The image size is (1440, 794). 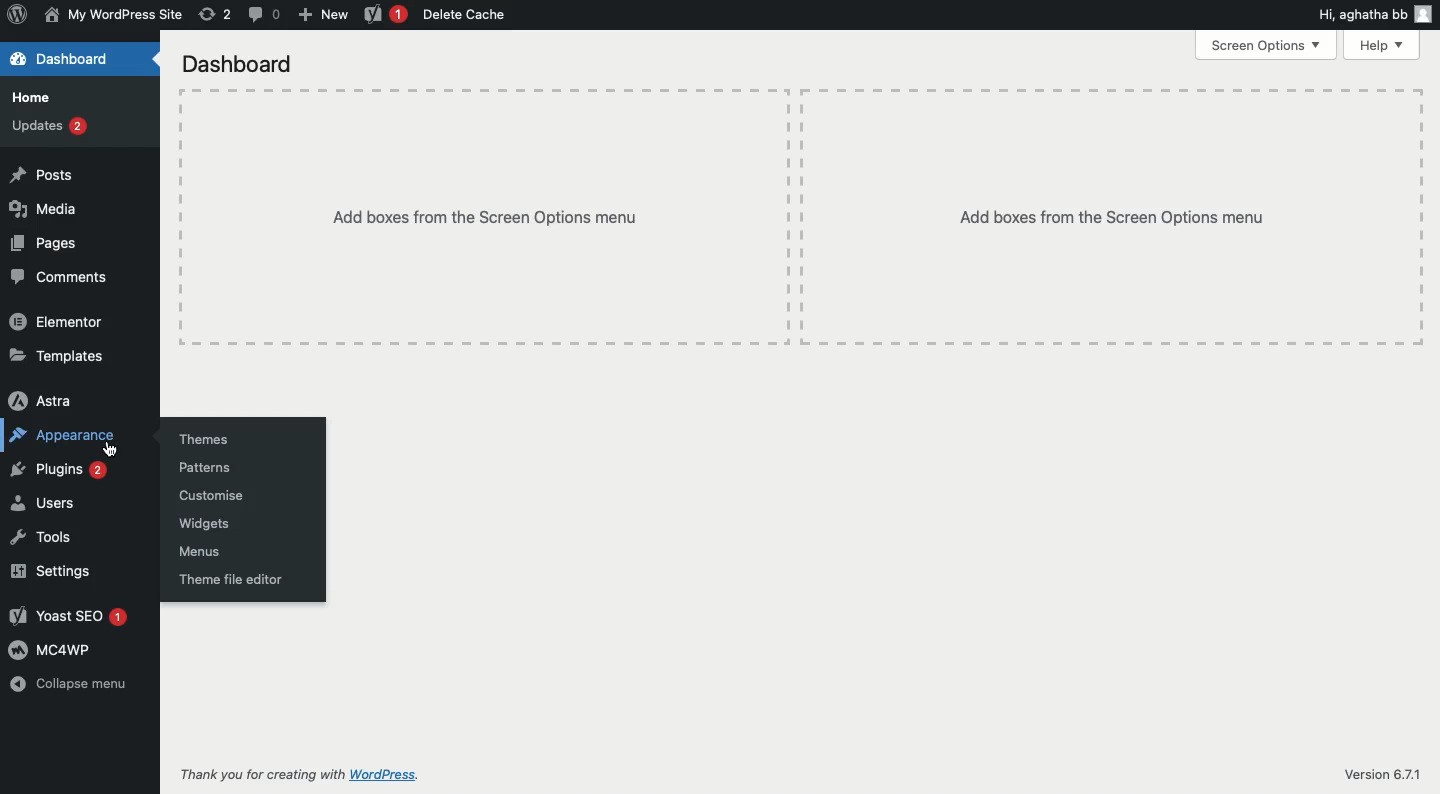 I want to click on Settings, so click(x=51, y=571).